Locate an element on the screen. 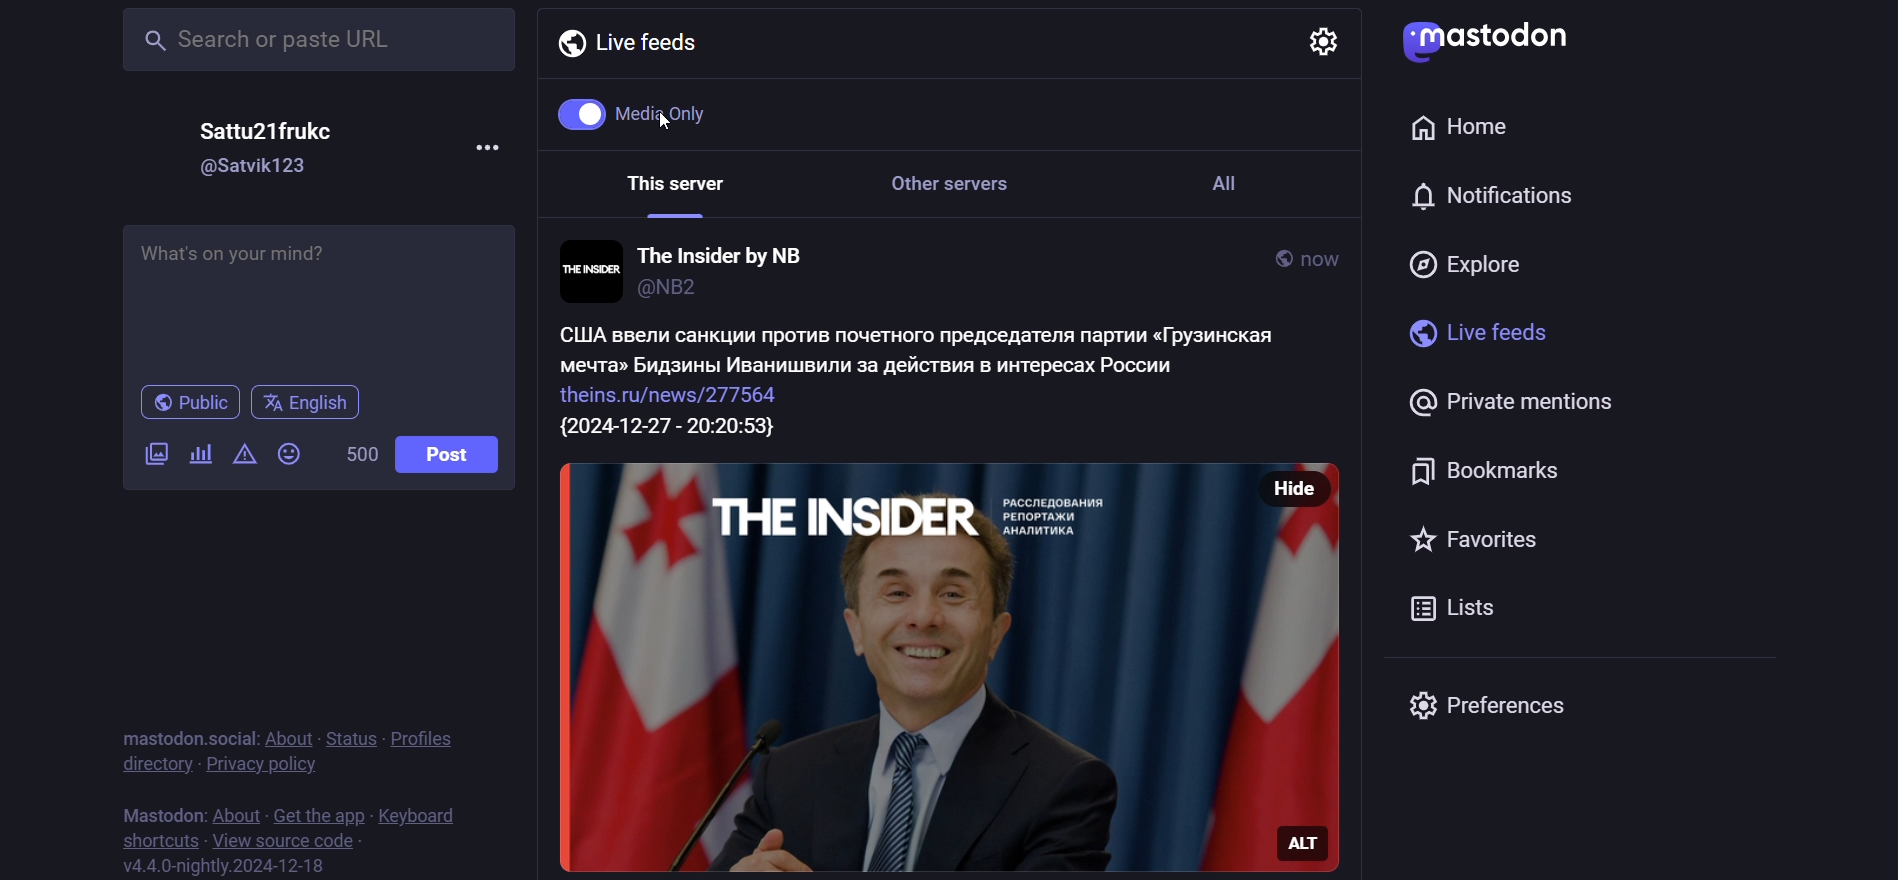  directory is located at coordinates (148, 766).